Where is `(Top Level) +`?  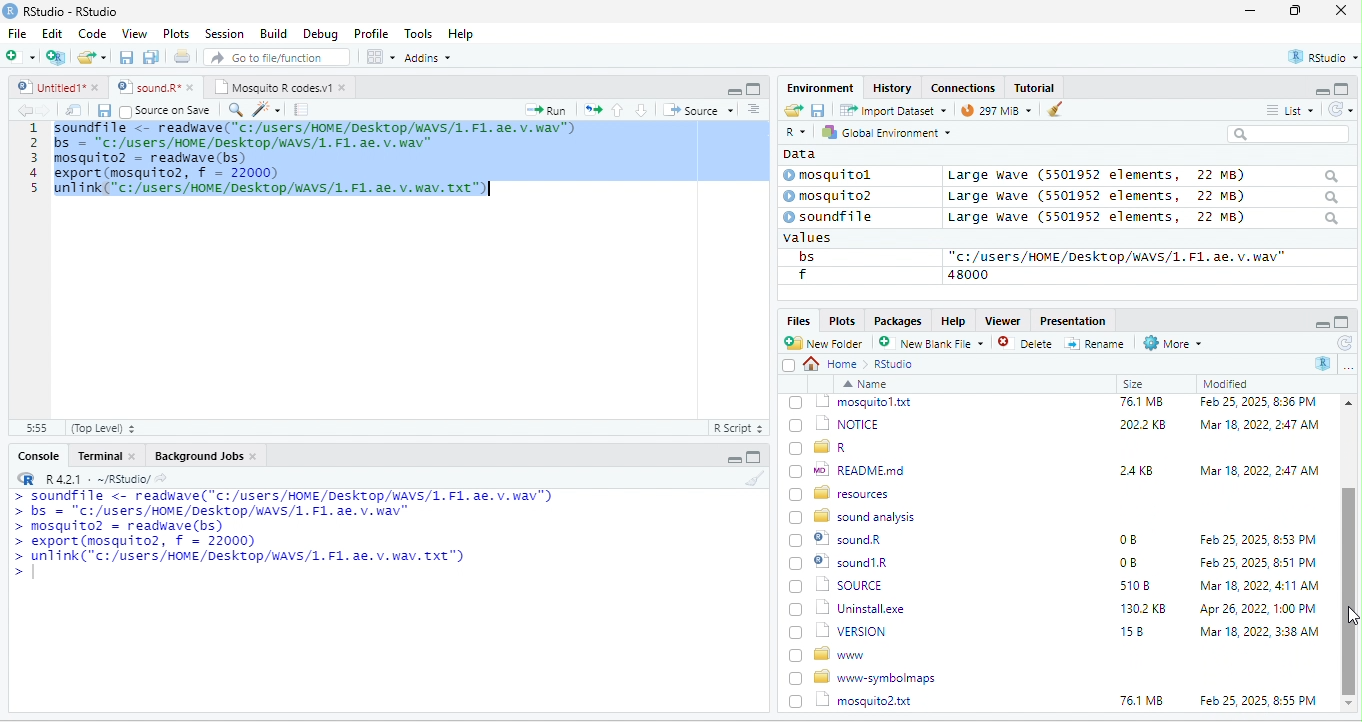 (Top Level) + is located at coordinates (103, 428).